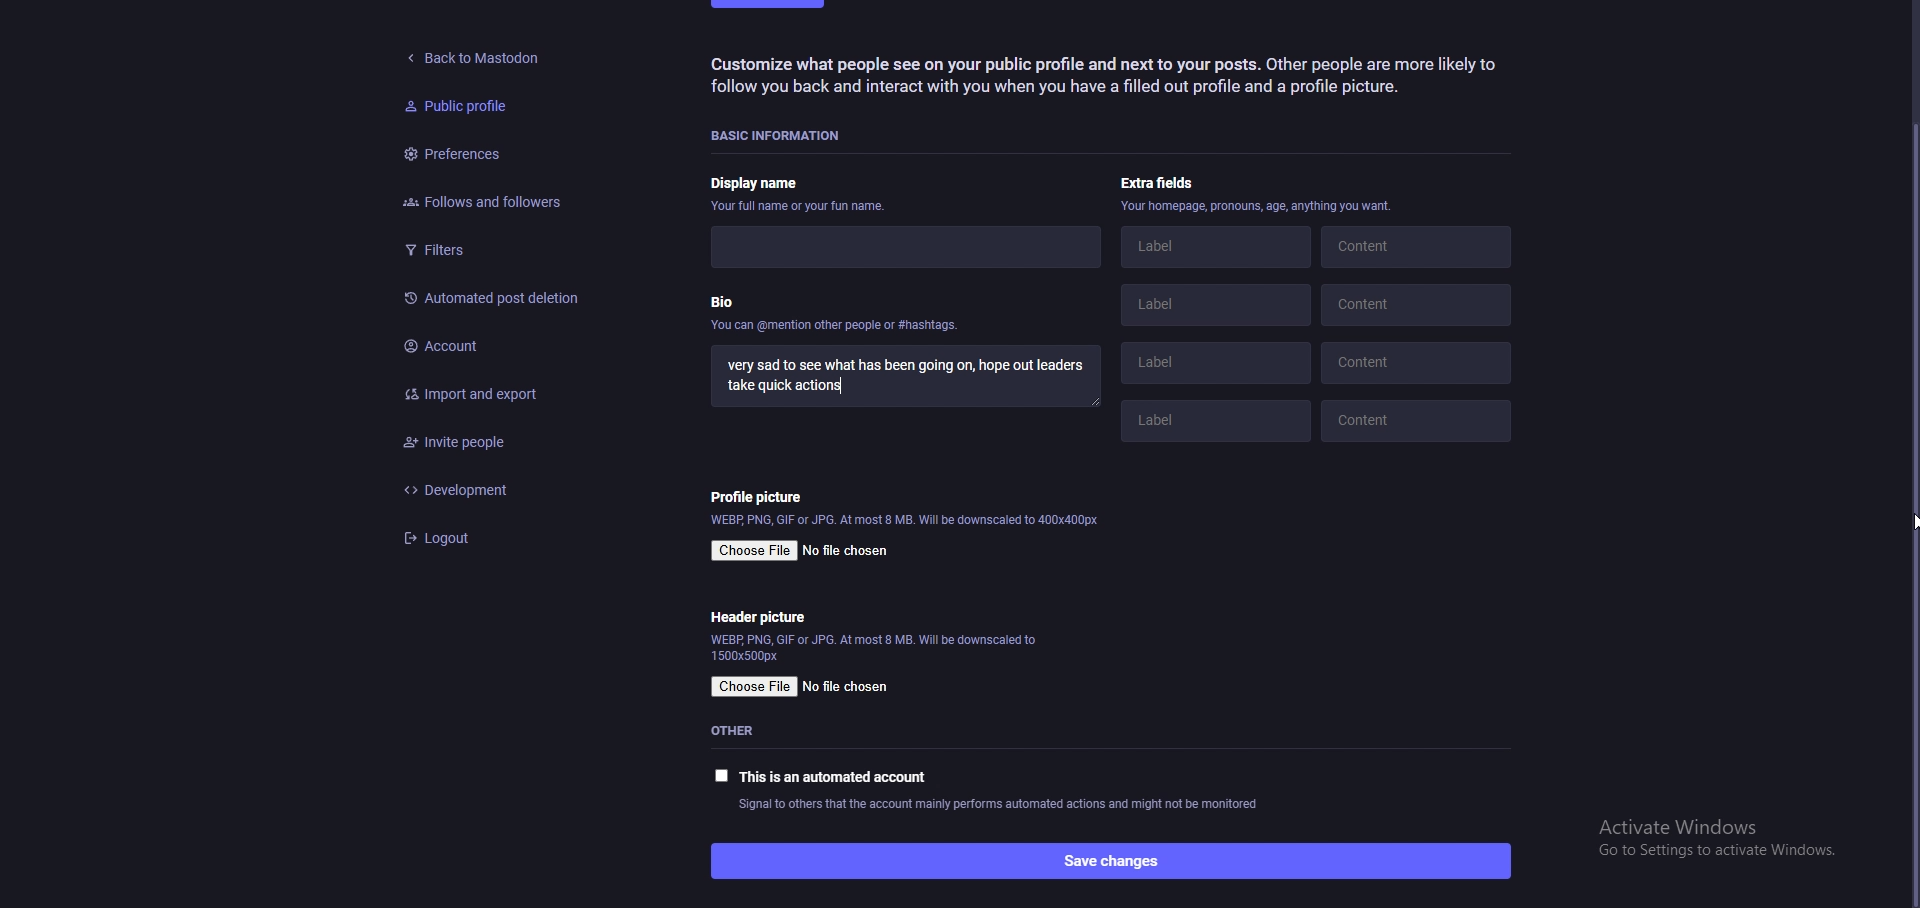 This screenshot has width=1920, height=908. I want to click on content, so click(1419, 251).